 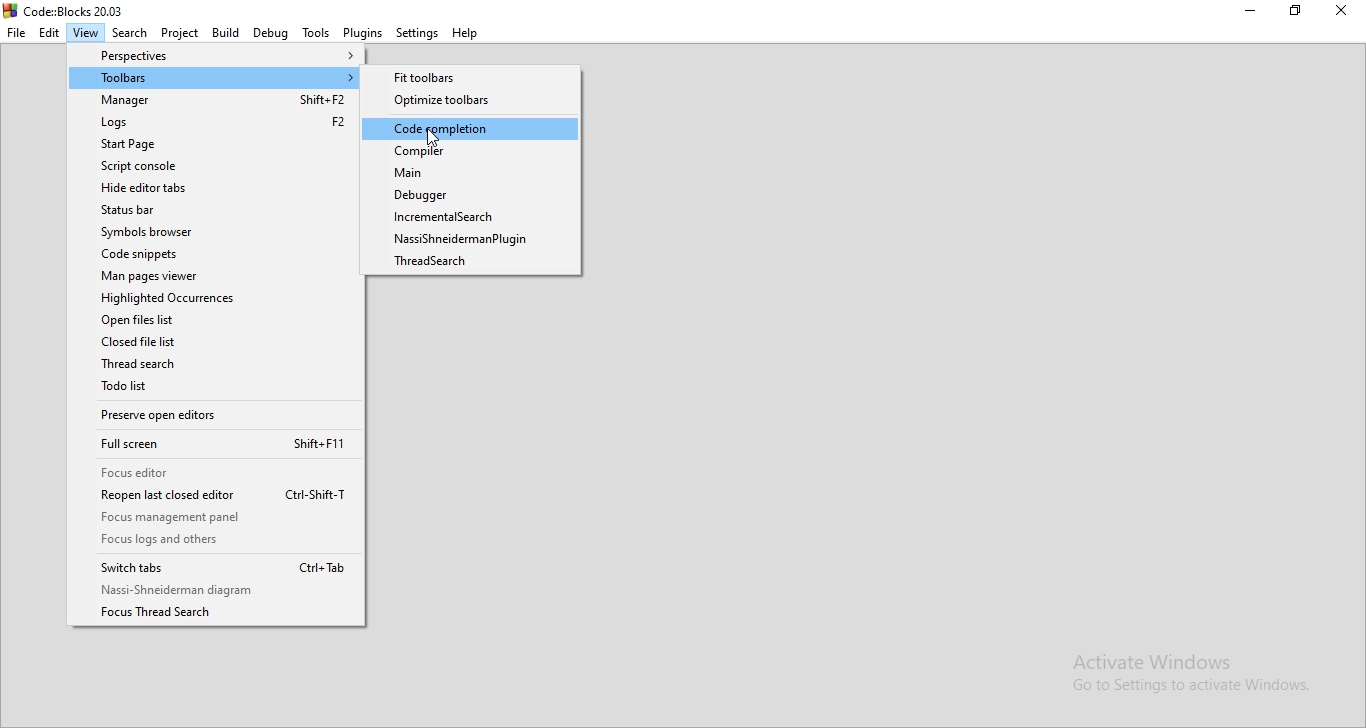 What do you see at coordinates (471, 129) in the screenshot?
I see `highlighted ` at bounding box center [471, 129].